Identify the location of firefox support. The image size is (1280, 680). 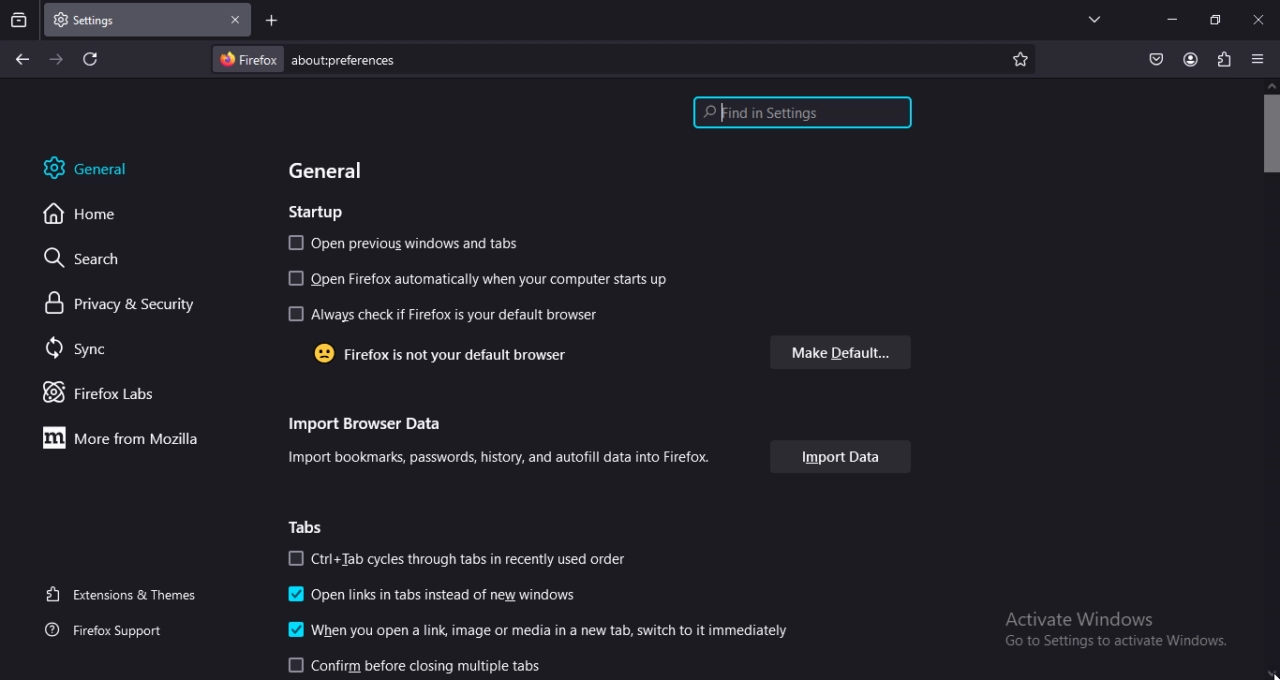
(118, 629).